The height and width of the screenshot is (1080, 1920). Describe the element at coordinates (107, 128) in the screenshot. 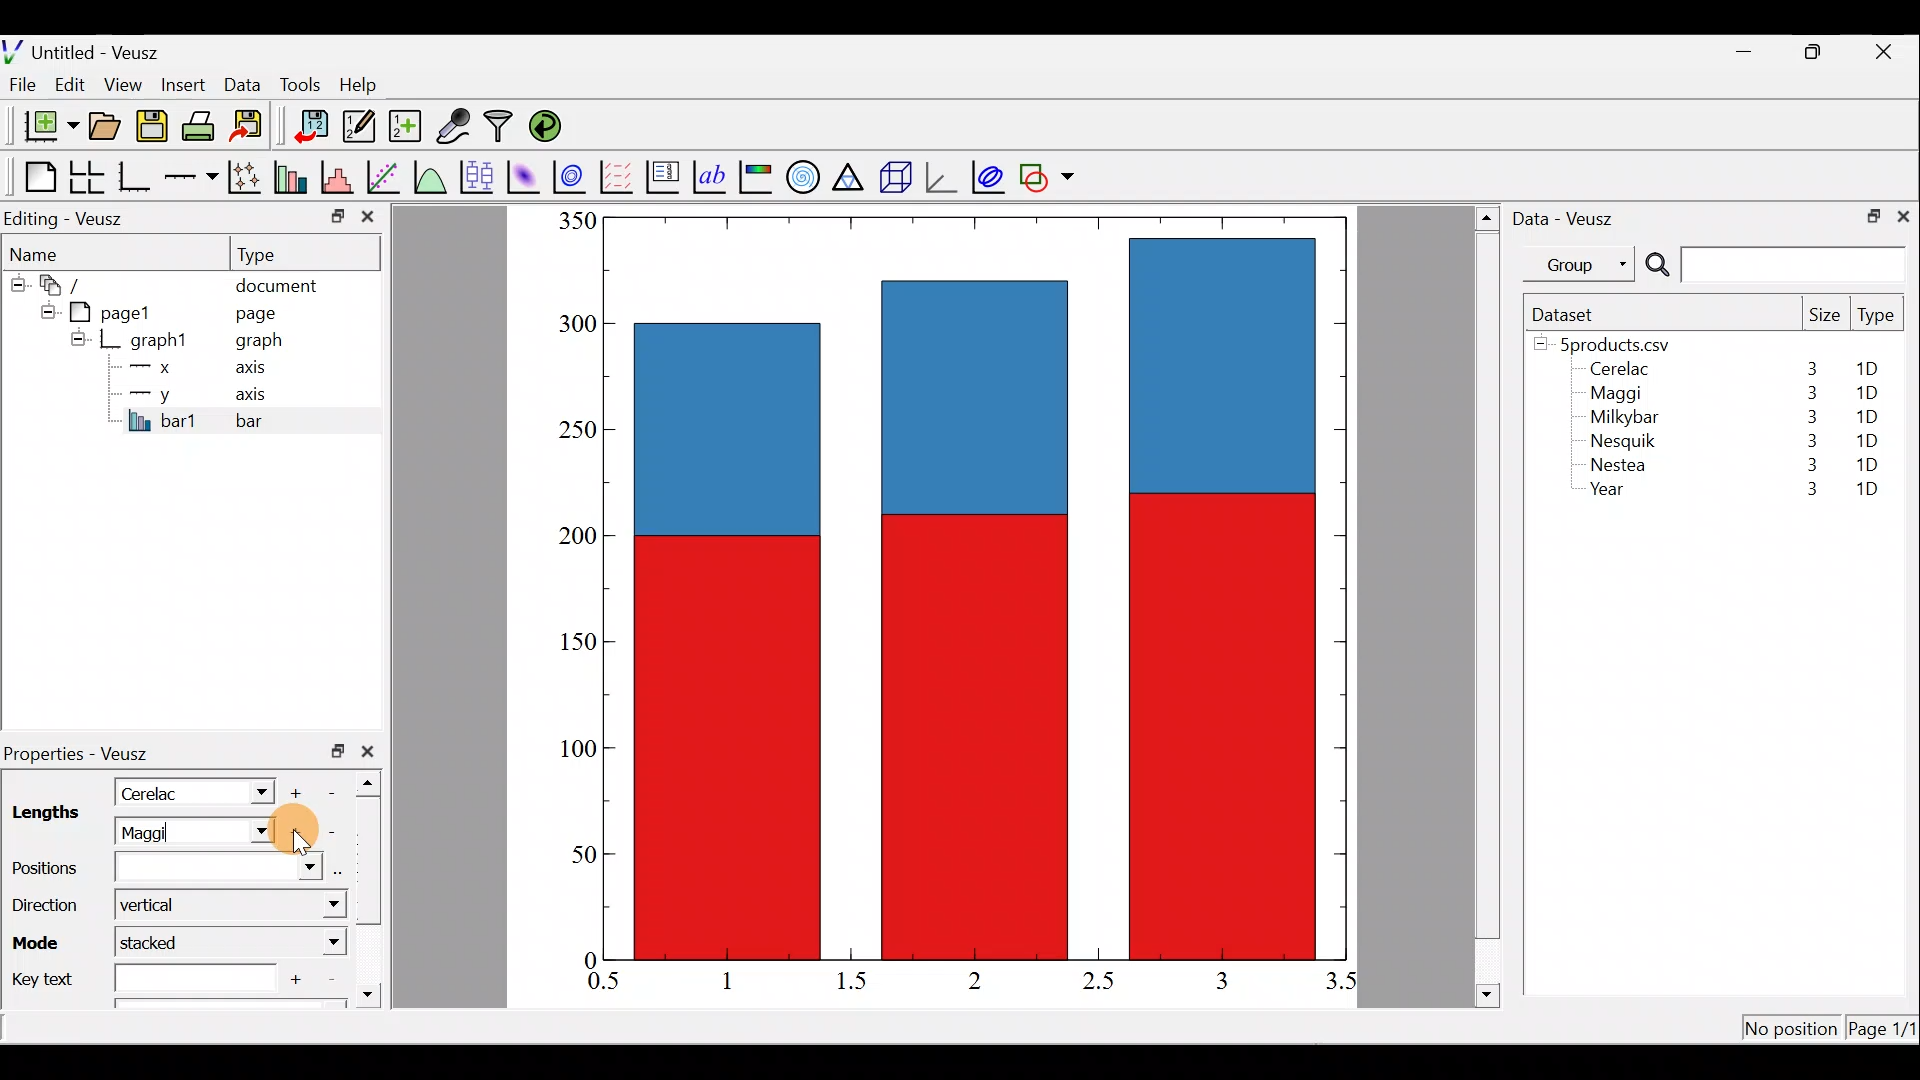

I see `Open a document` at that location.